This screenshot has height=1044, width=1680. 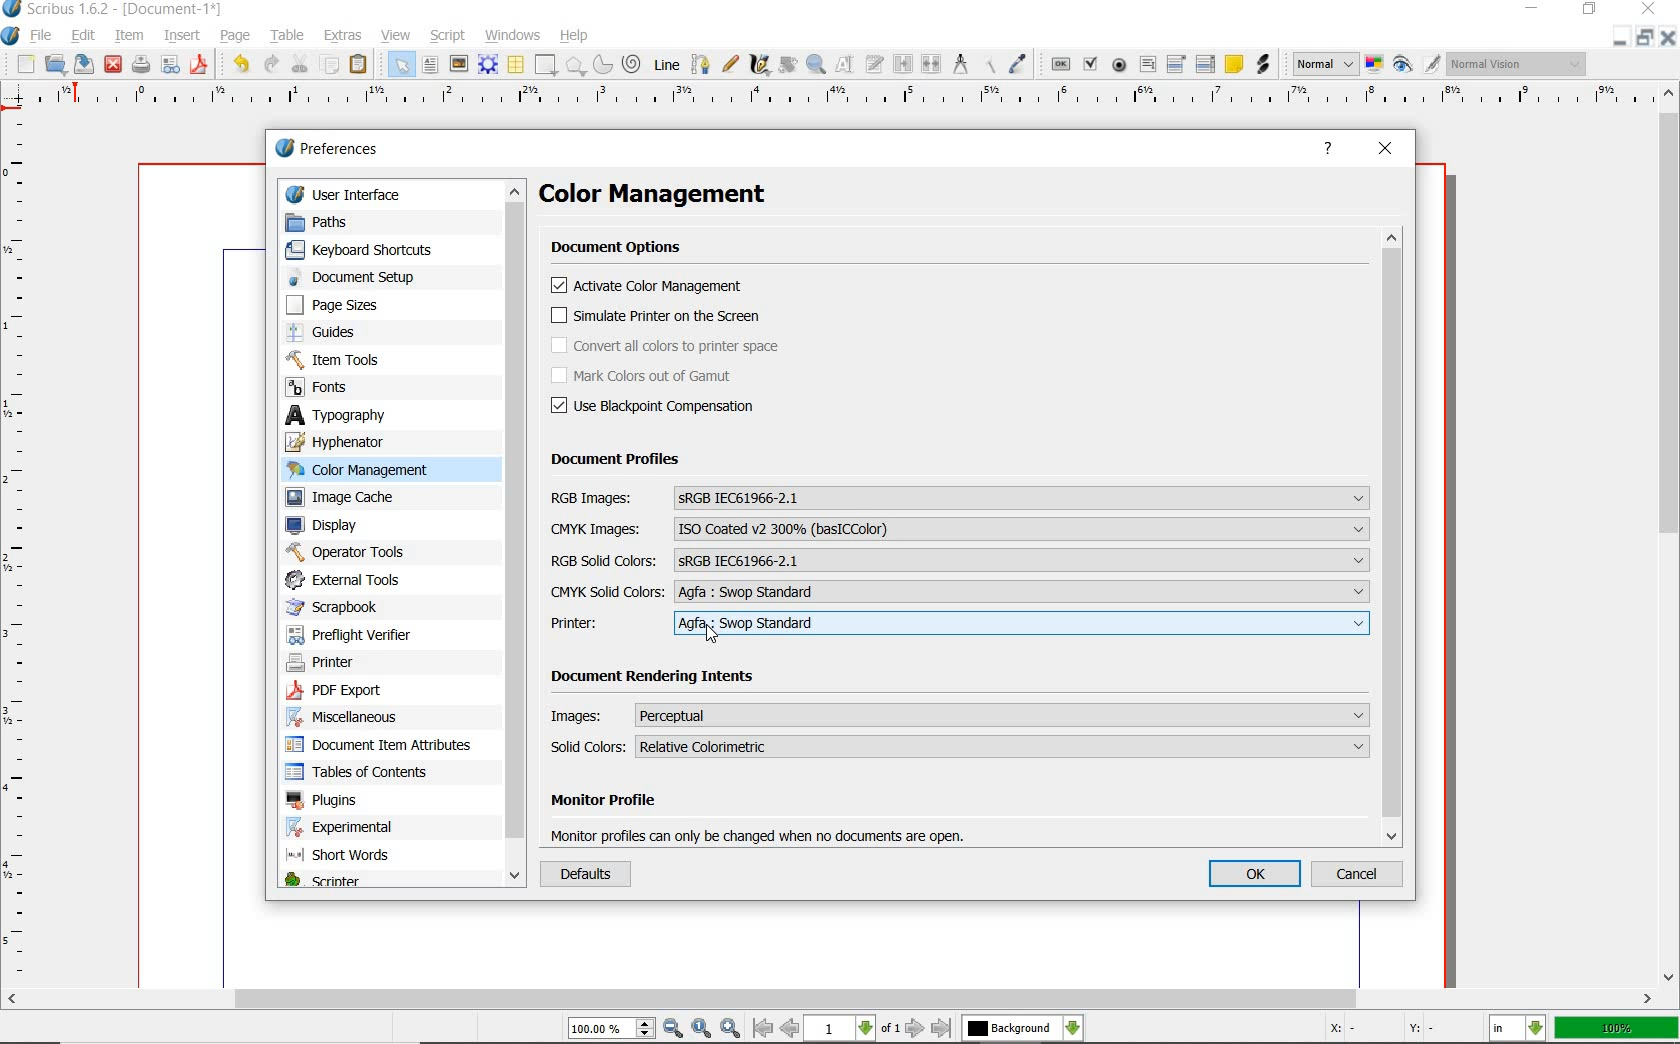 I want to click on image cache, so click(x=363, y=499).